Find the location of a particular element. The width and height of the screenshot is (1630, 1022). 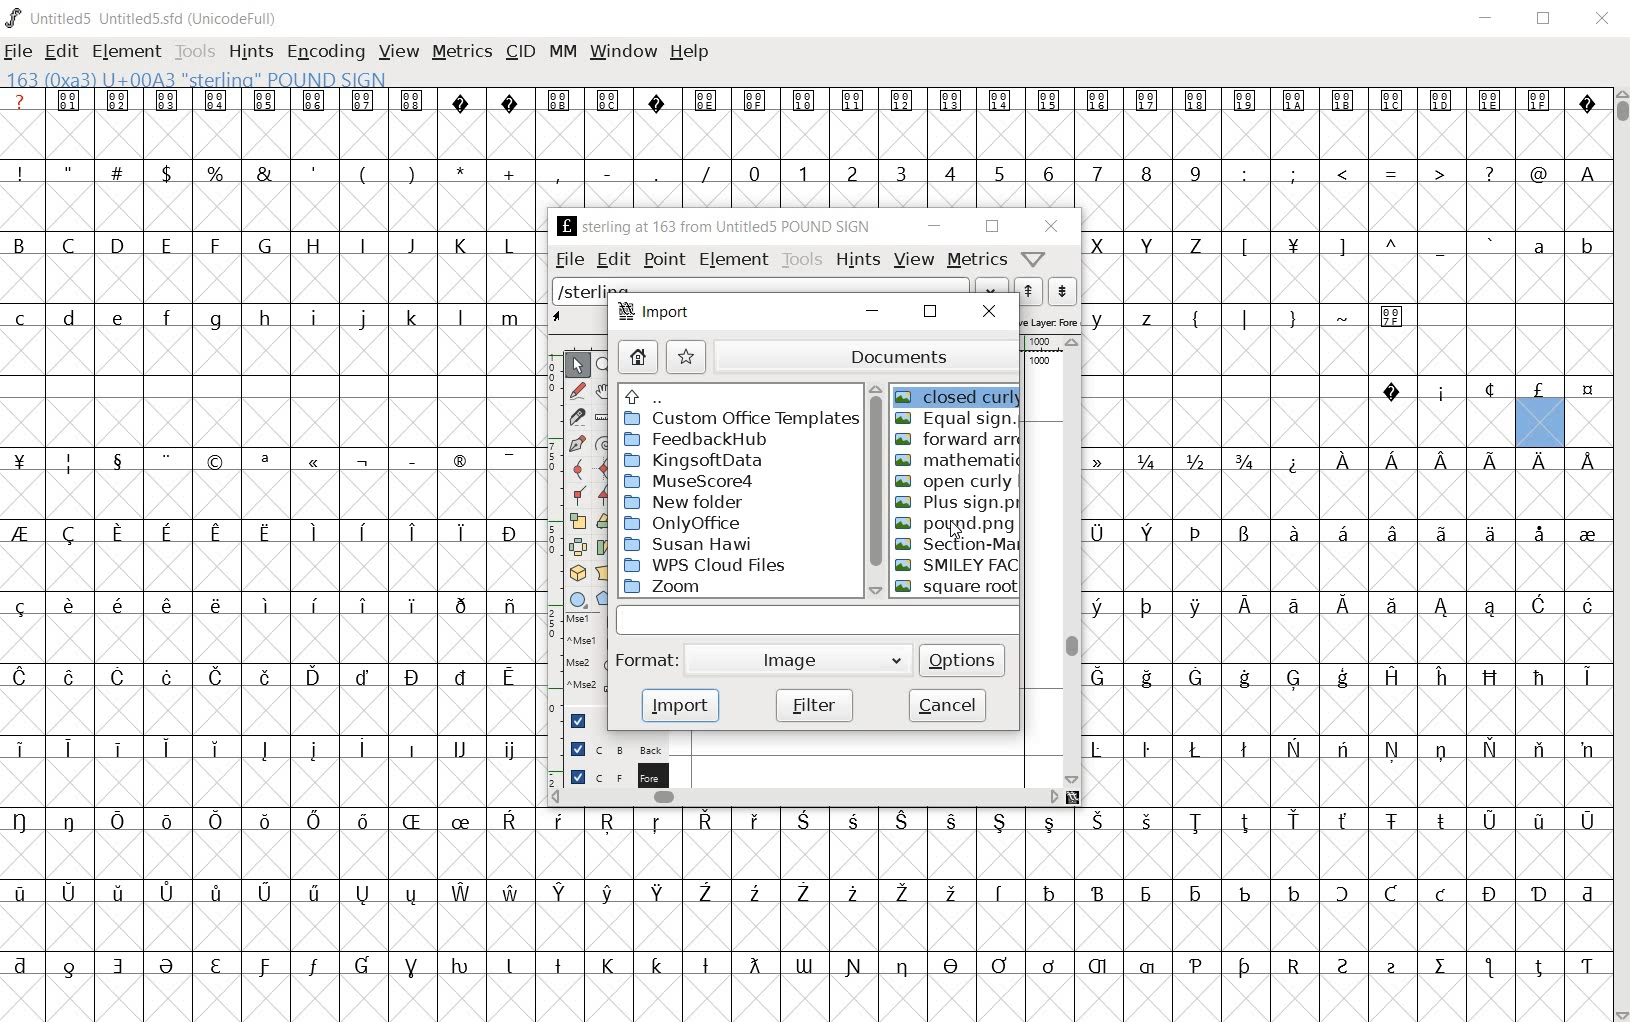

mathematic is located at coordinates (953, 458).